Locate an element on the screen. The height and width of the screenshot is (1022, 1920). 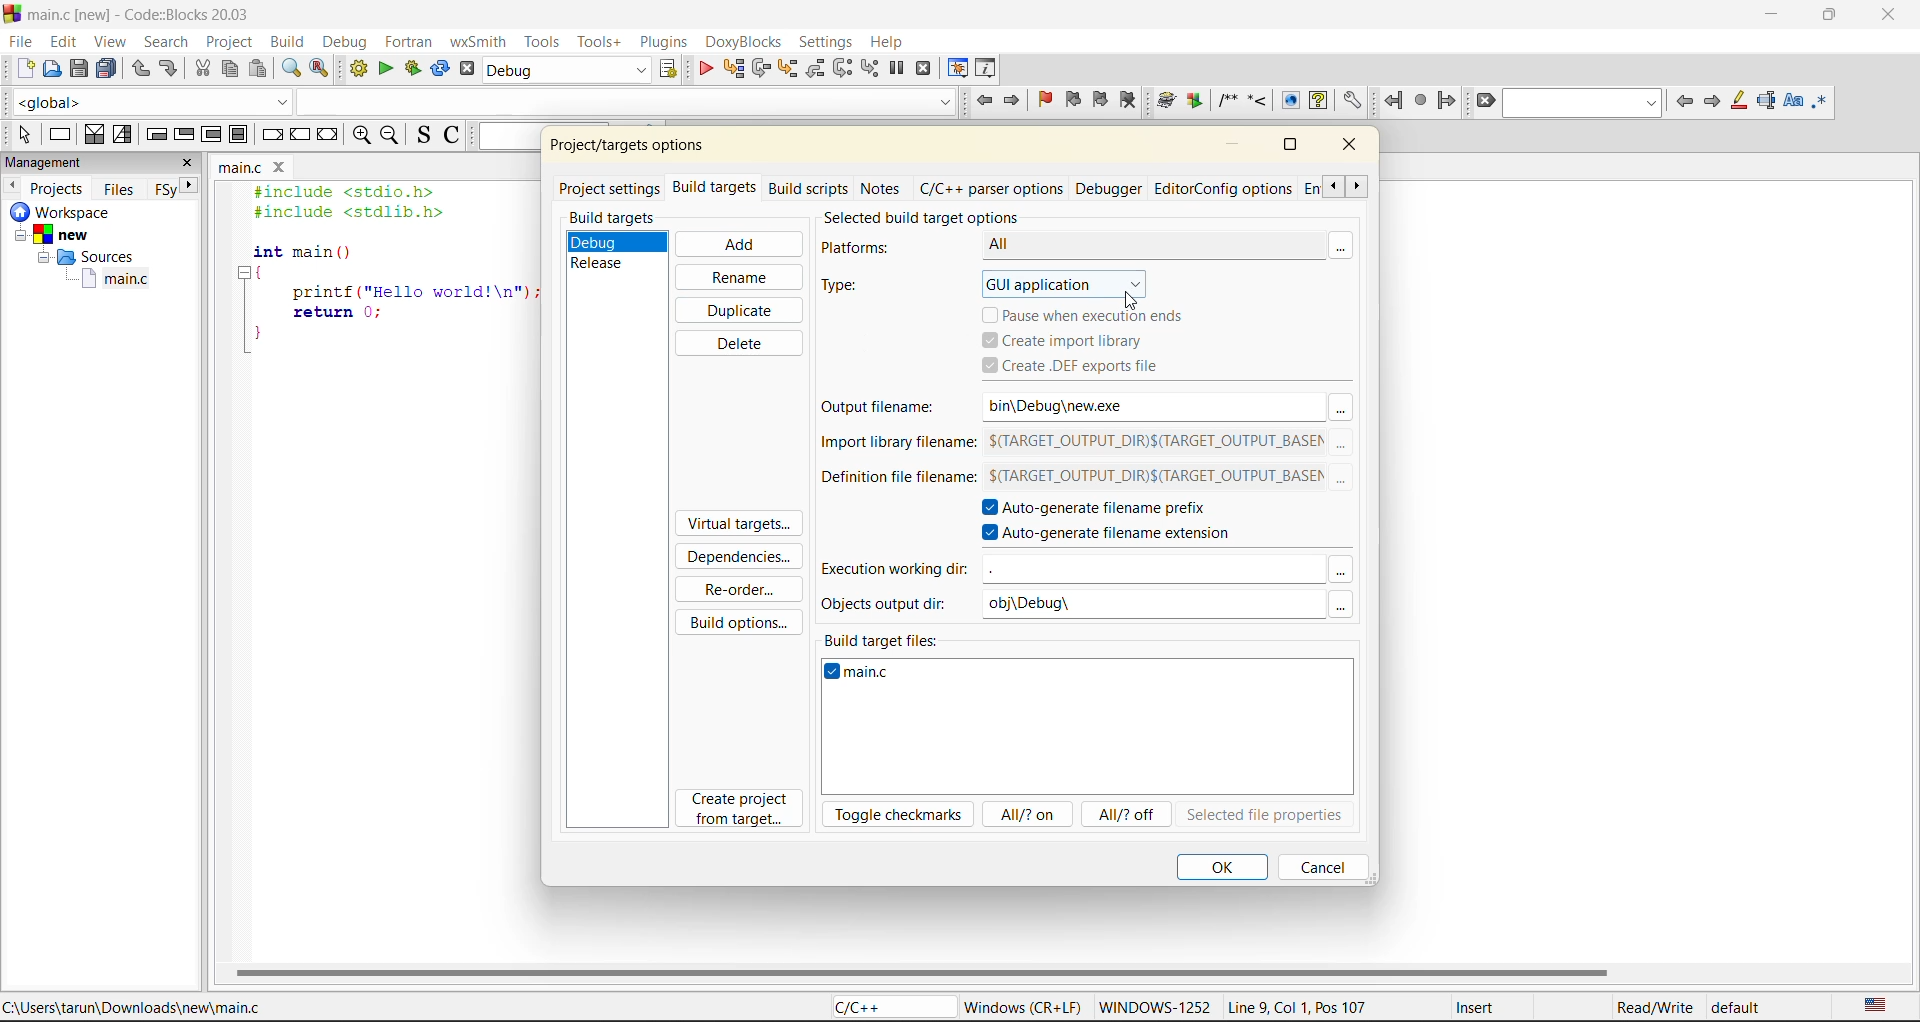
main.c is located at coordinates (120, 282).